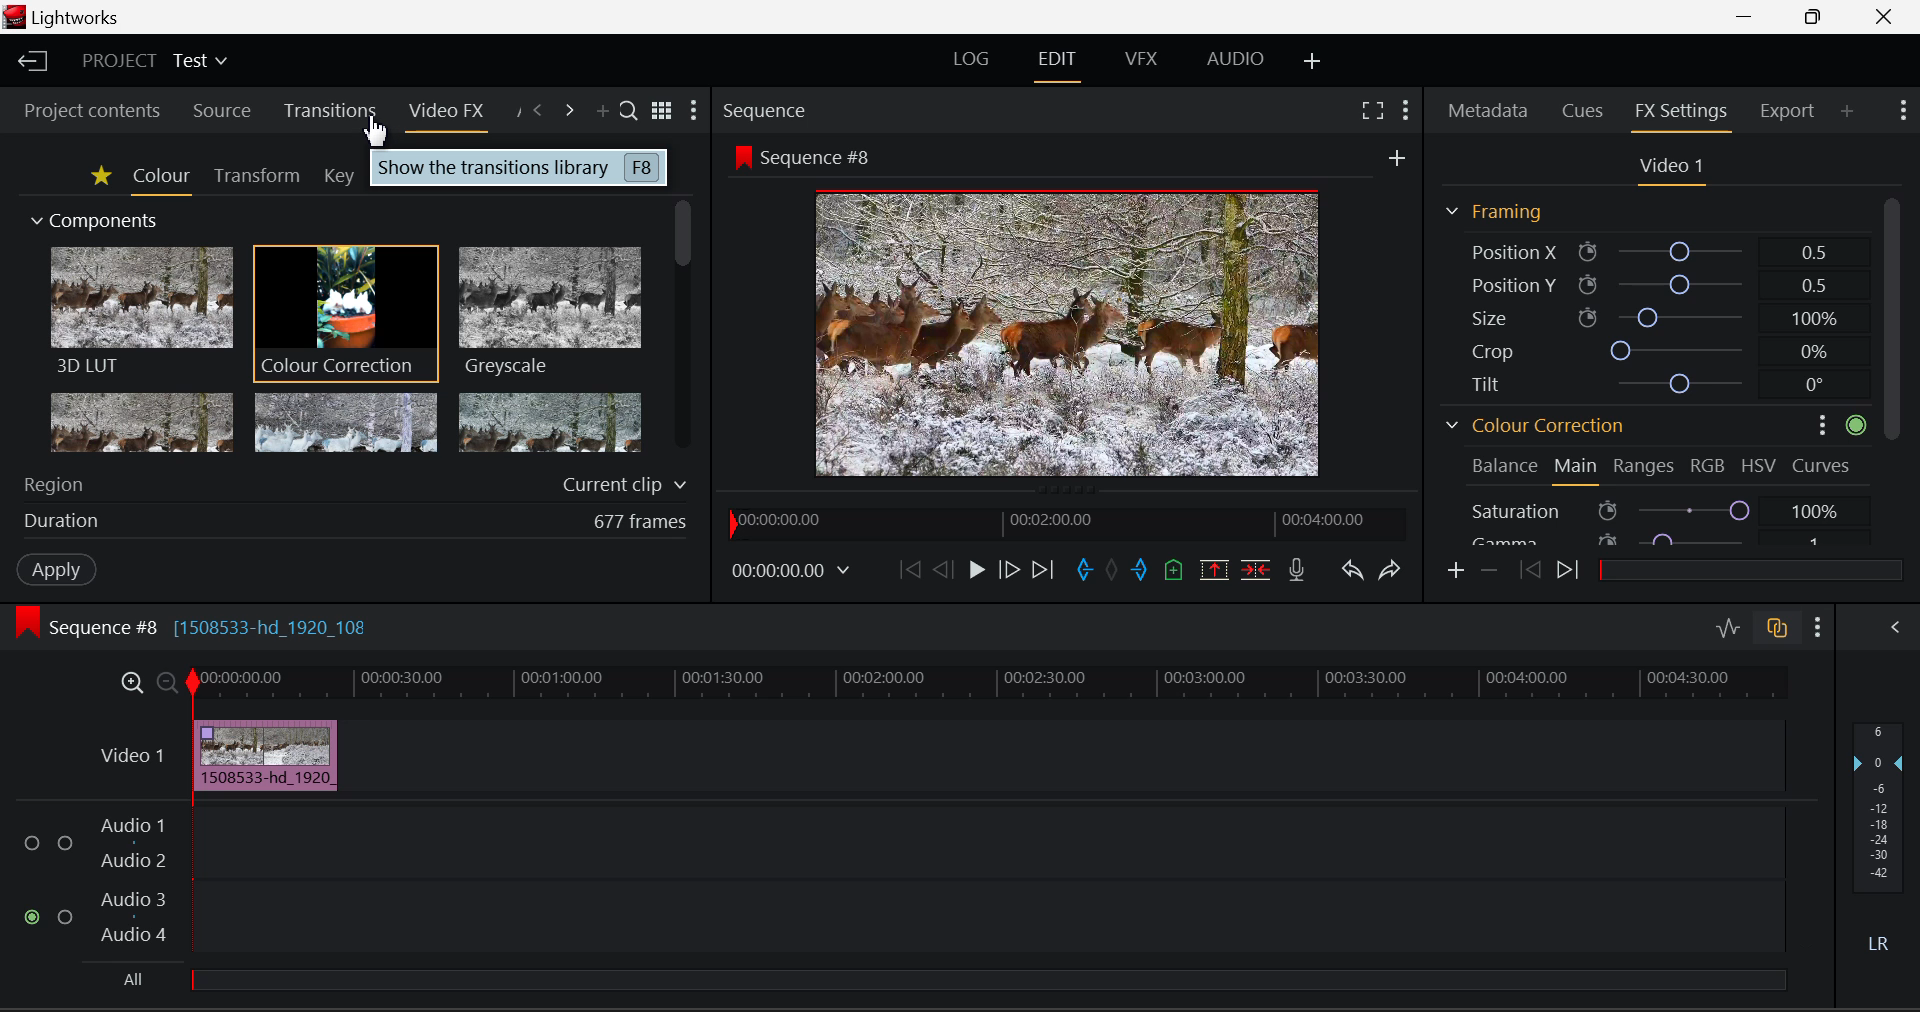 This screenshot has height=1012, width=1920. What do you see at coordinates (1708, 465) in the screenshot?
I see `RGB` at bounding box center [1708, 465].